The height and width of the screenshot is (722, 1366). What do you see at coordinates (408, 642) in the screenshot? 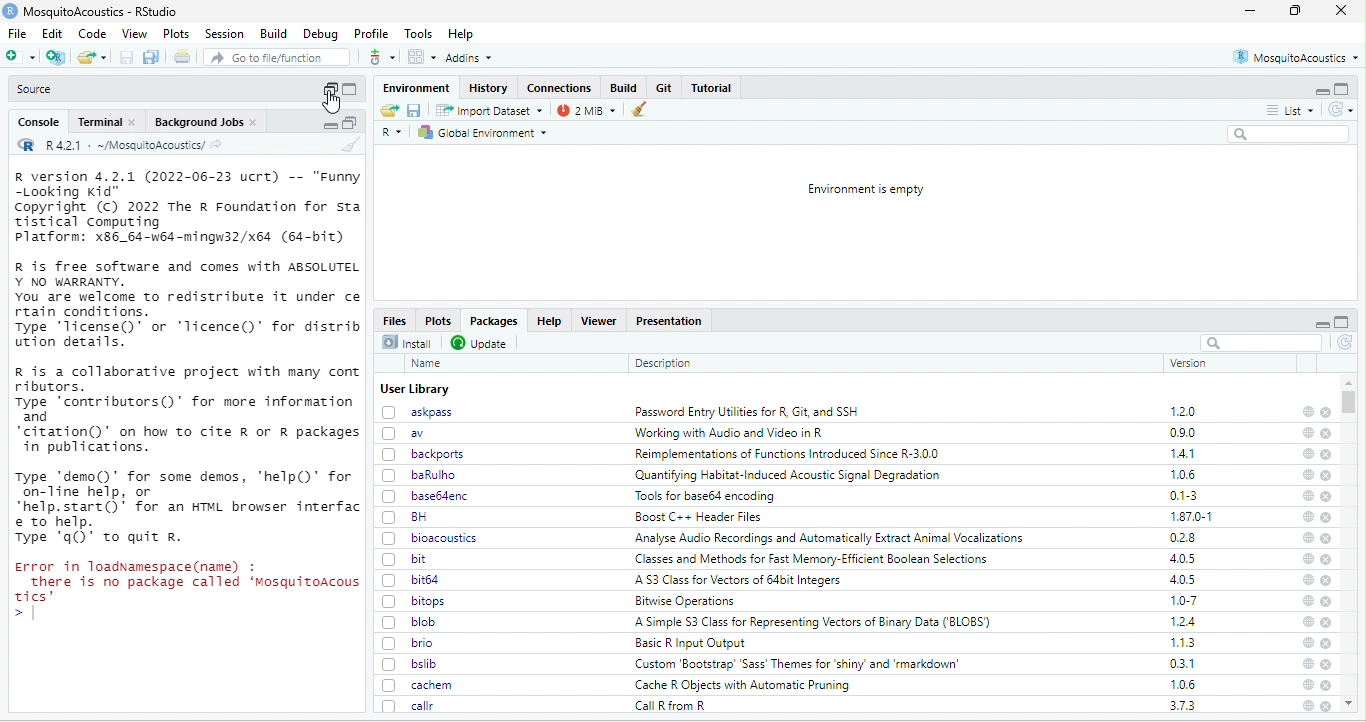
I see `brio` at bounding box center [408, 642].